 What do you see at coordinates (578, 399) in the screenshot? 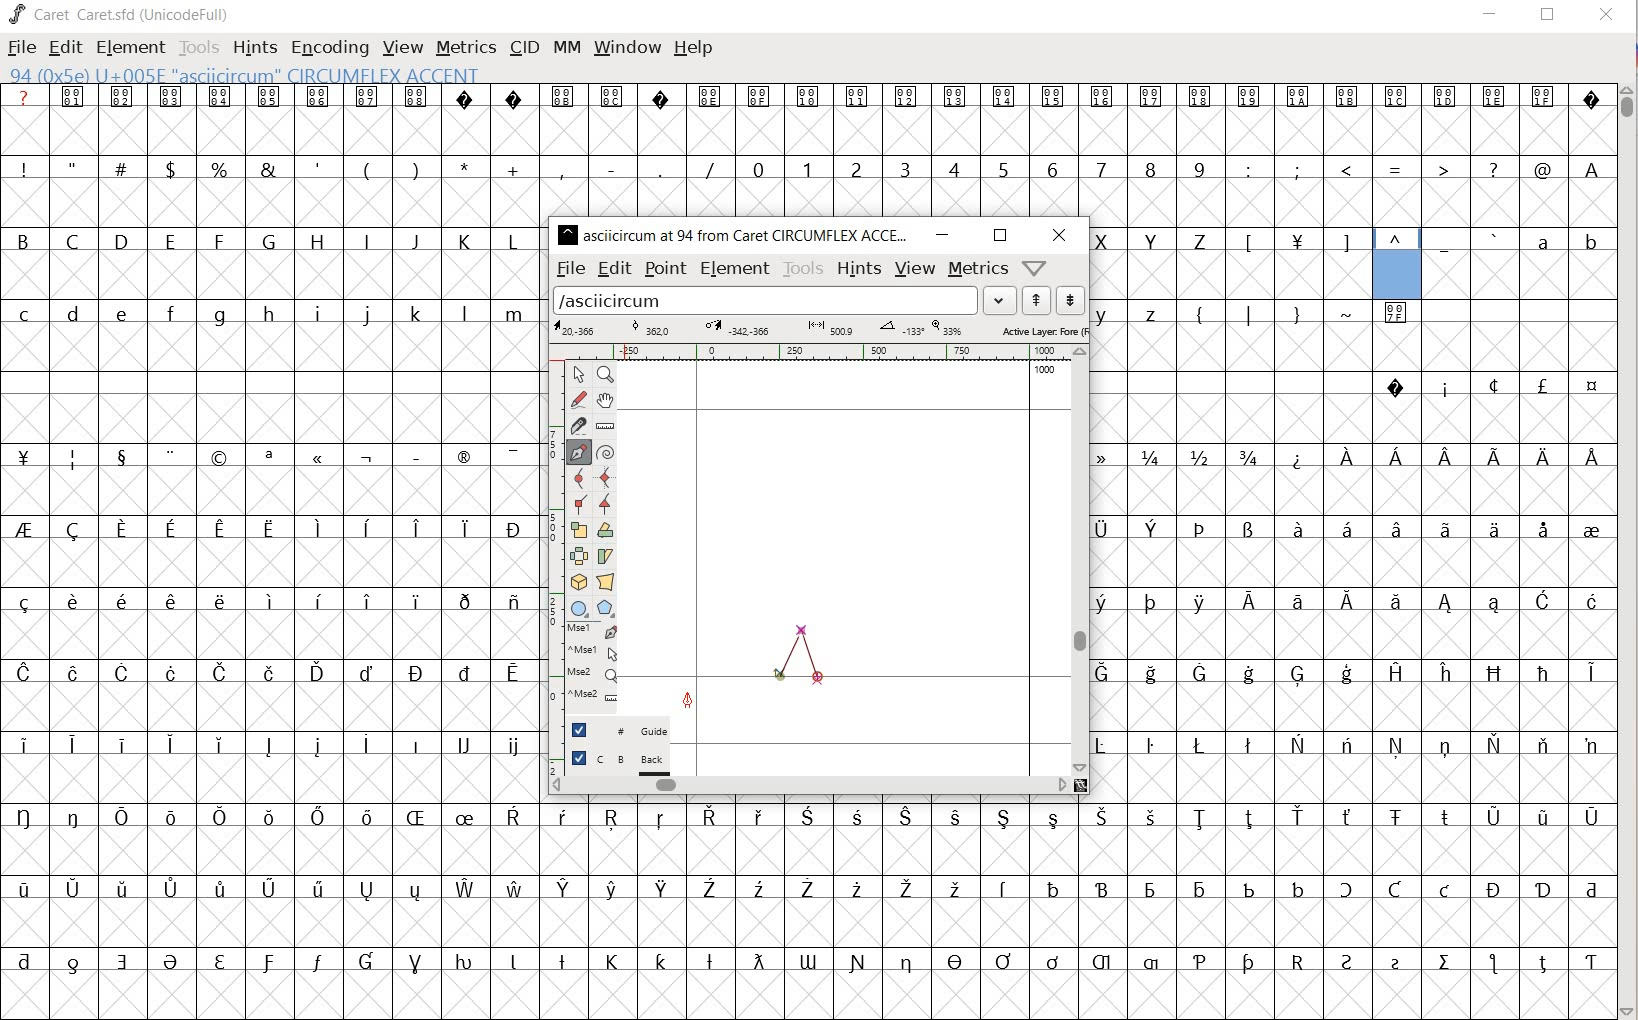
I see `draw a freehand curve` at bounding box center [578, 399].